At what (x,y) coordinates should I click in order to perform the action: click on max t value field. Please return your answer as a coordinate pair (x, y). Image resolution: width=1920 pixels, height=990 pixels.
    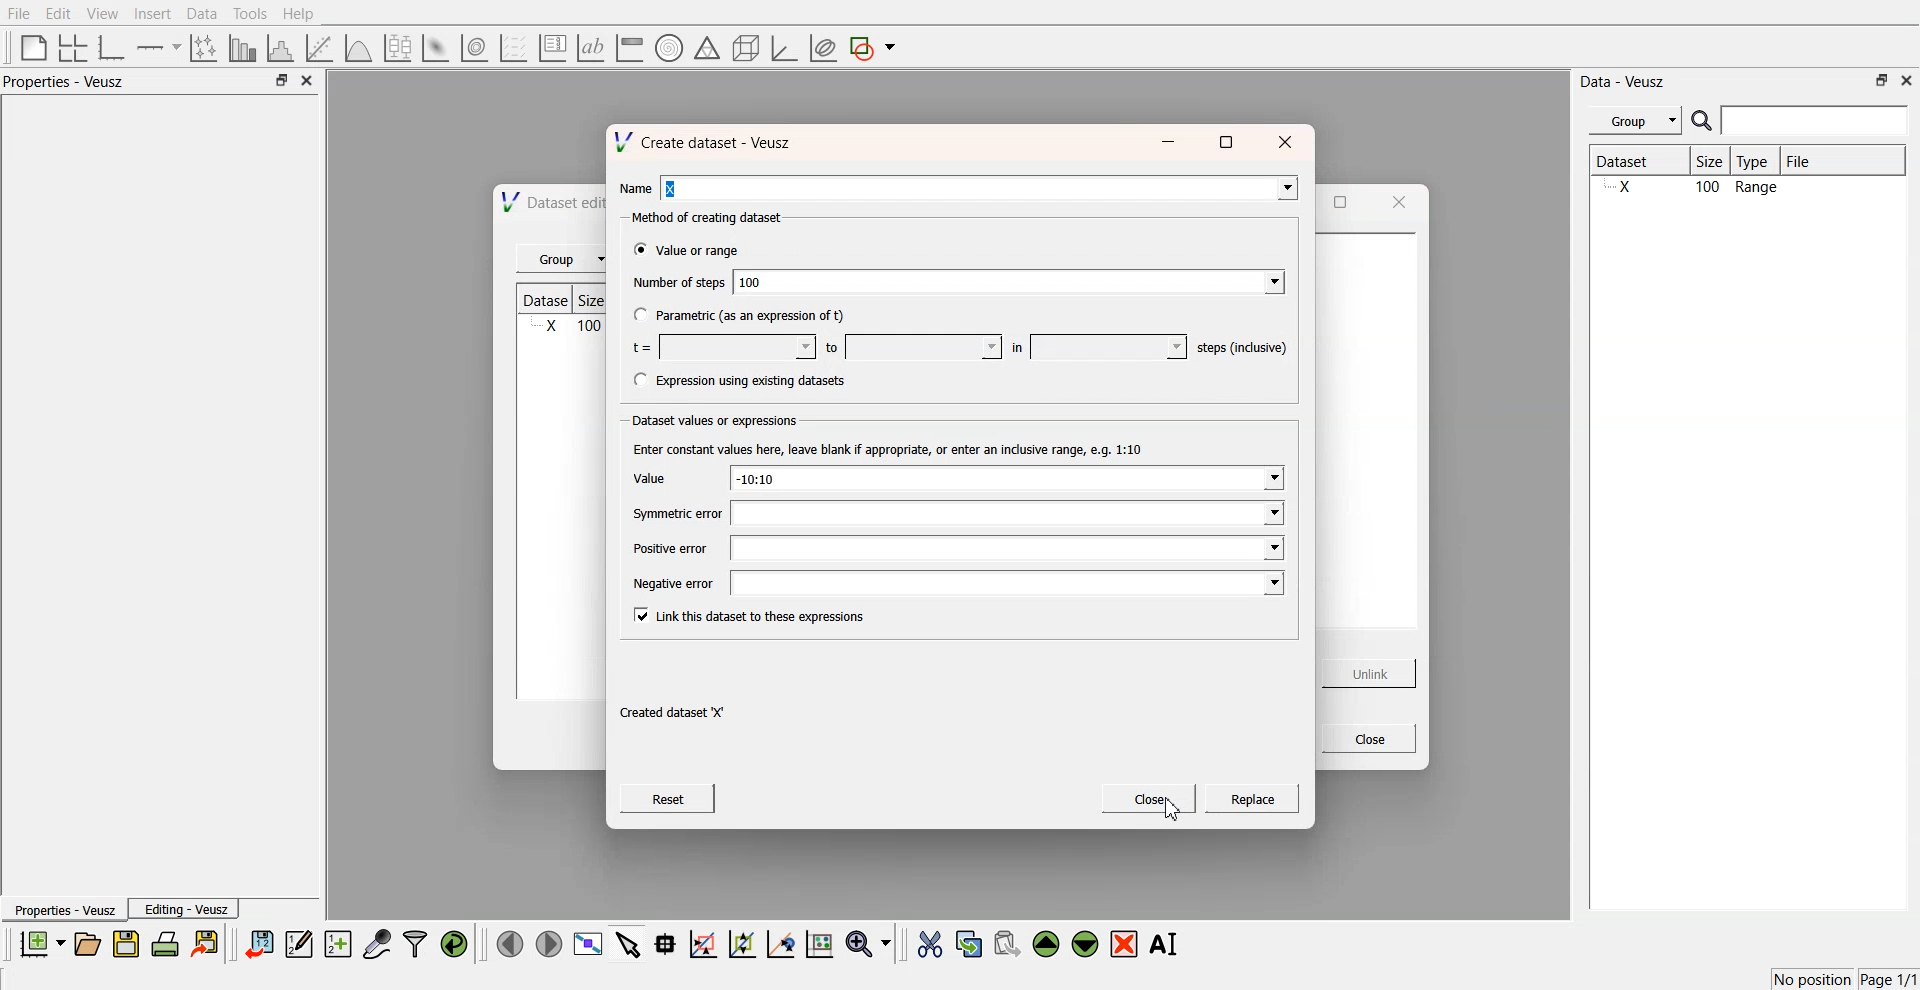
    Looking at the image, I should click on (924, 347).